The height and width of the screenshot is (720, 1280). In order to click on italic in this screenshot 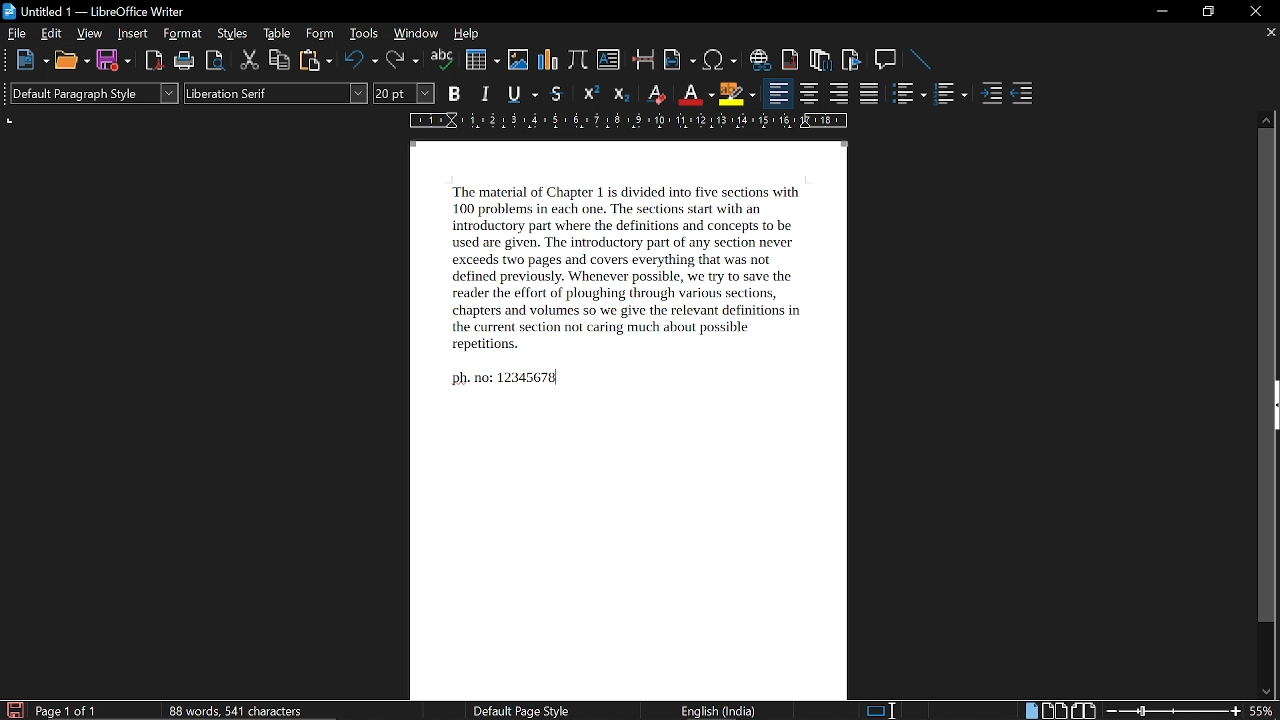, I will do `click(486, 94)`.